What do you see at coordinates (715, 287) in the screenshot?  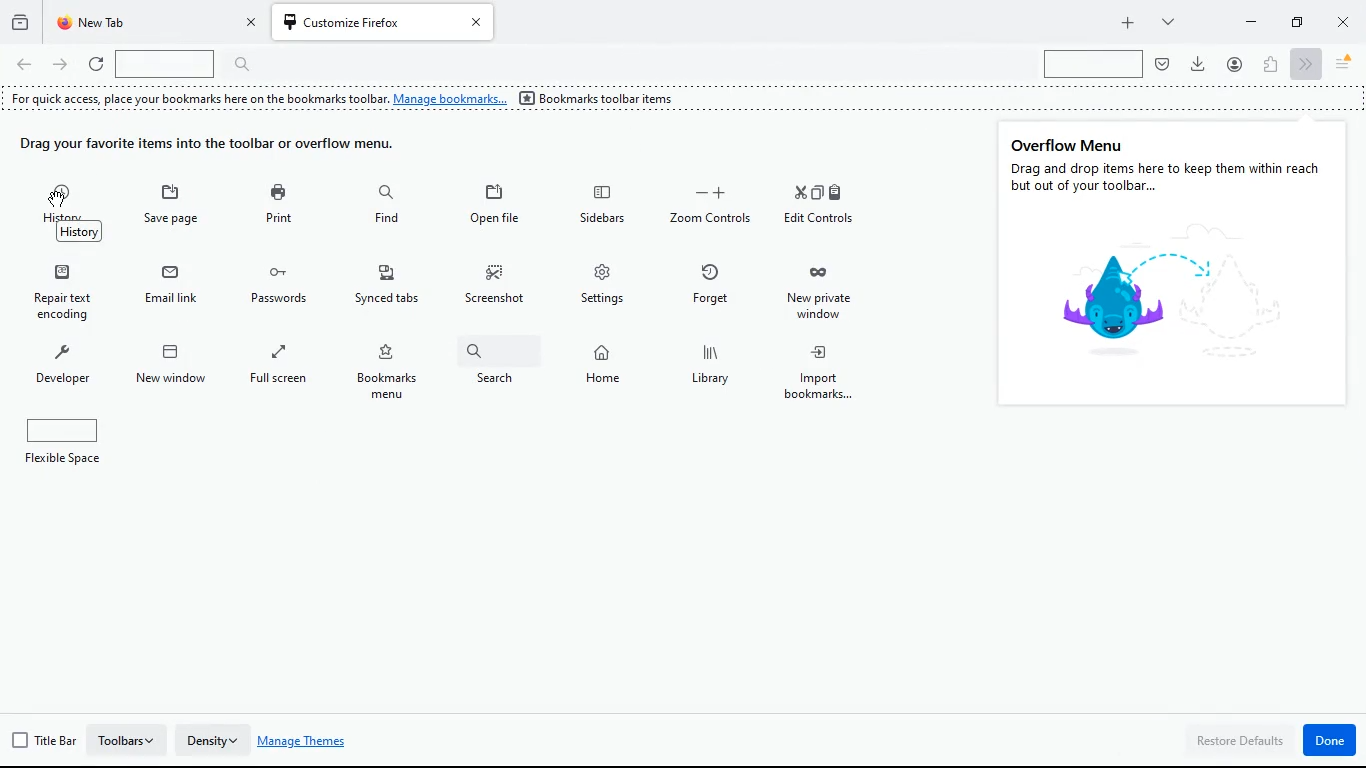 I see `forget` at bounding box center [715, 287].